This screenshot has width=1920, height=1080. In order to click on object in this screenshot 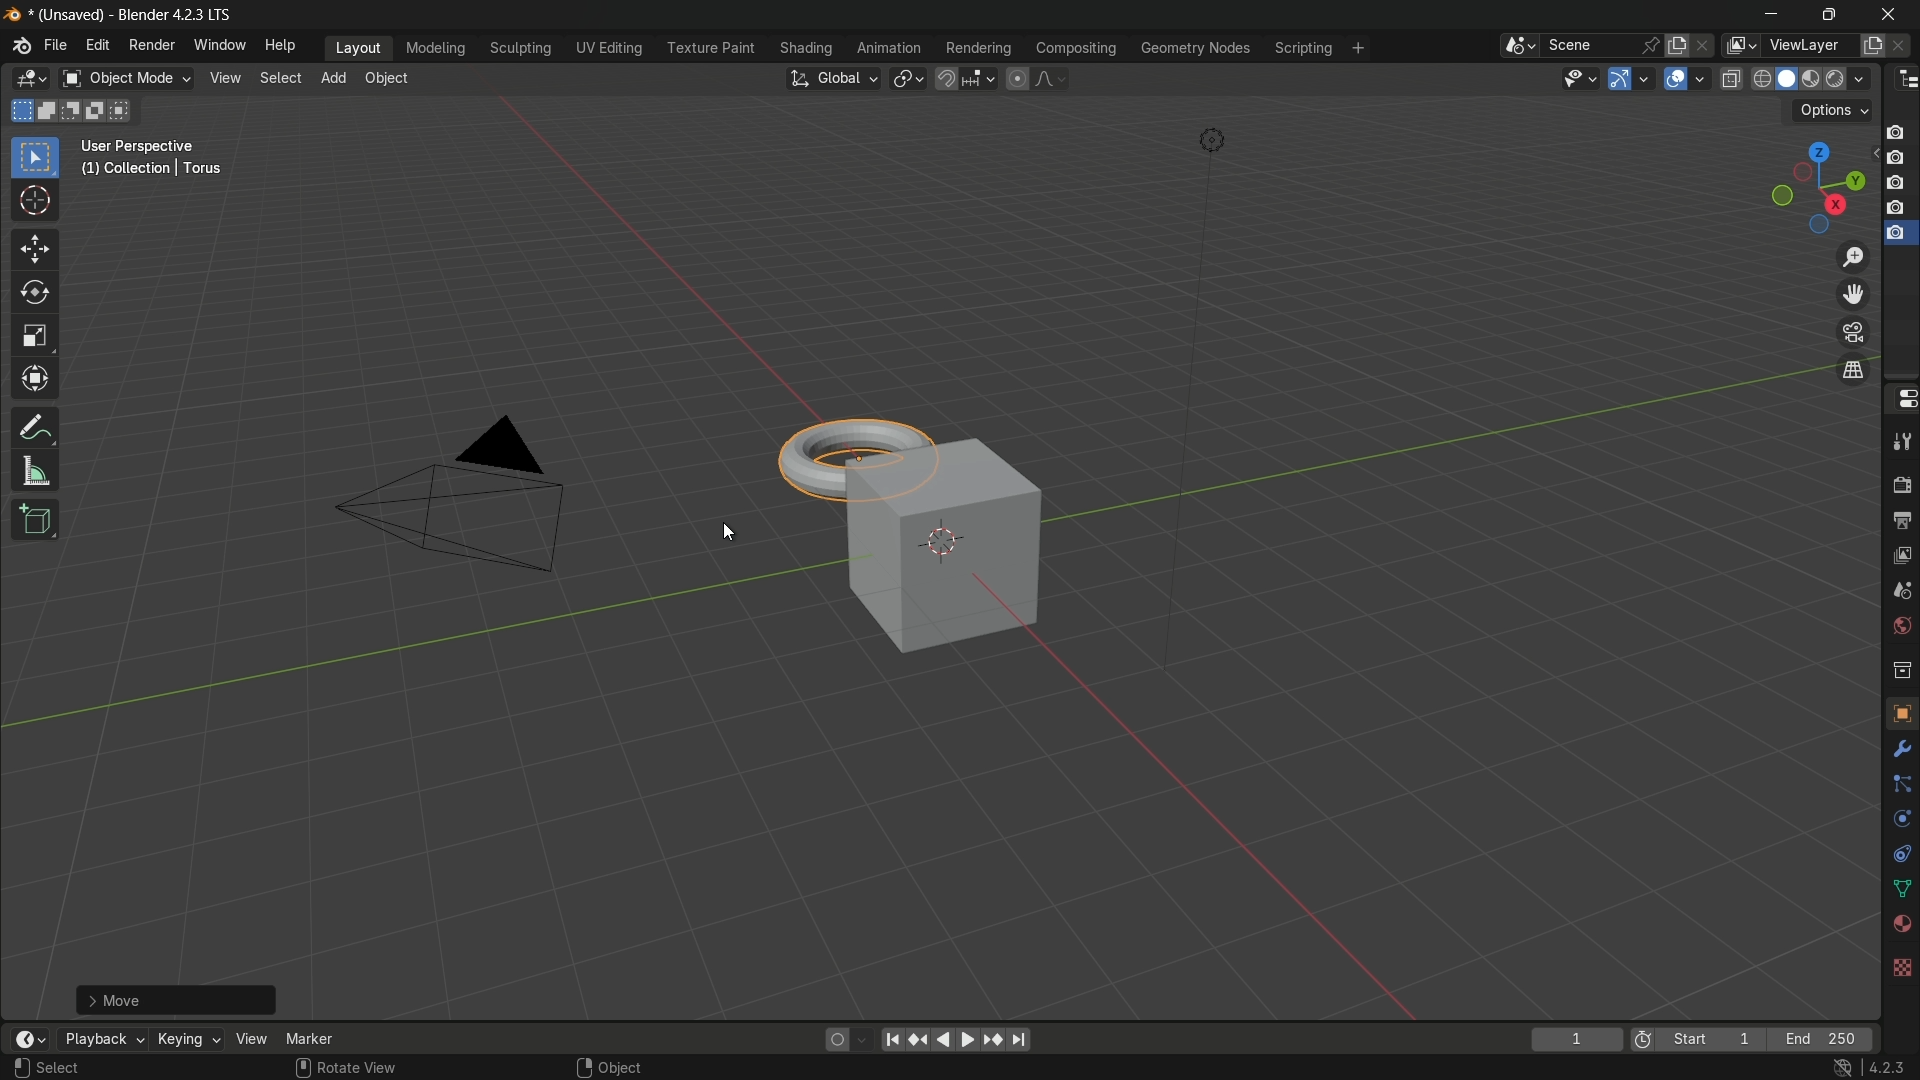, I will do `click(386, 78)`.